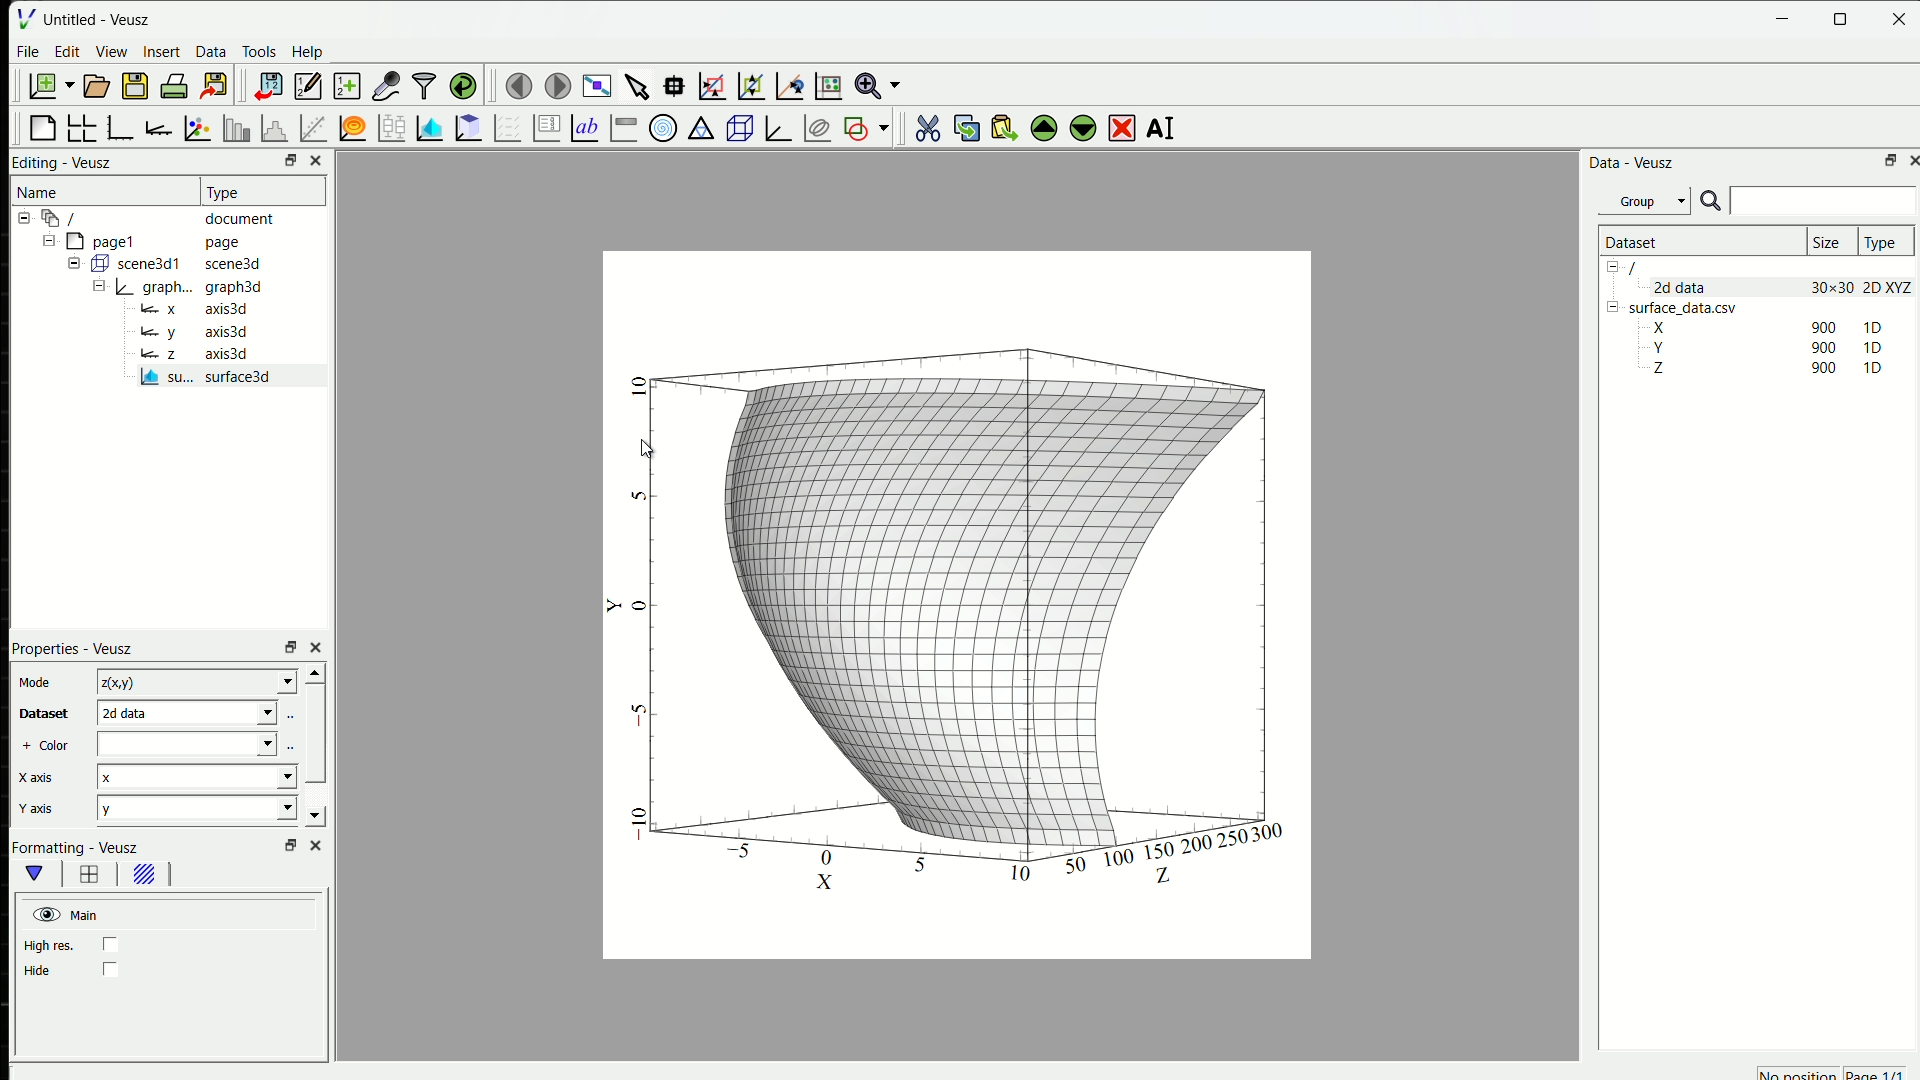 Image resolution: width=1920 pixels, height=1080 pixels. What do you see at coordinates (141, 263) in the screenshot?
I see `` at bounding box center [141, 263].